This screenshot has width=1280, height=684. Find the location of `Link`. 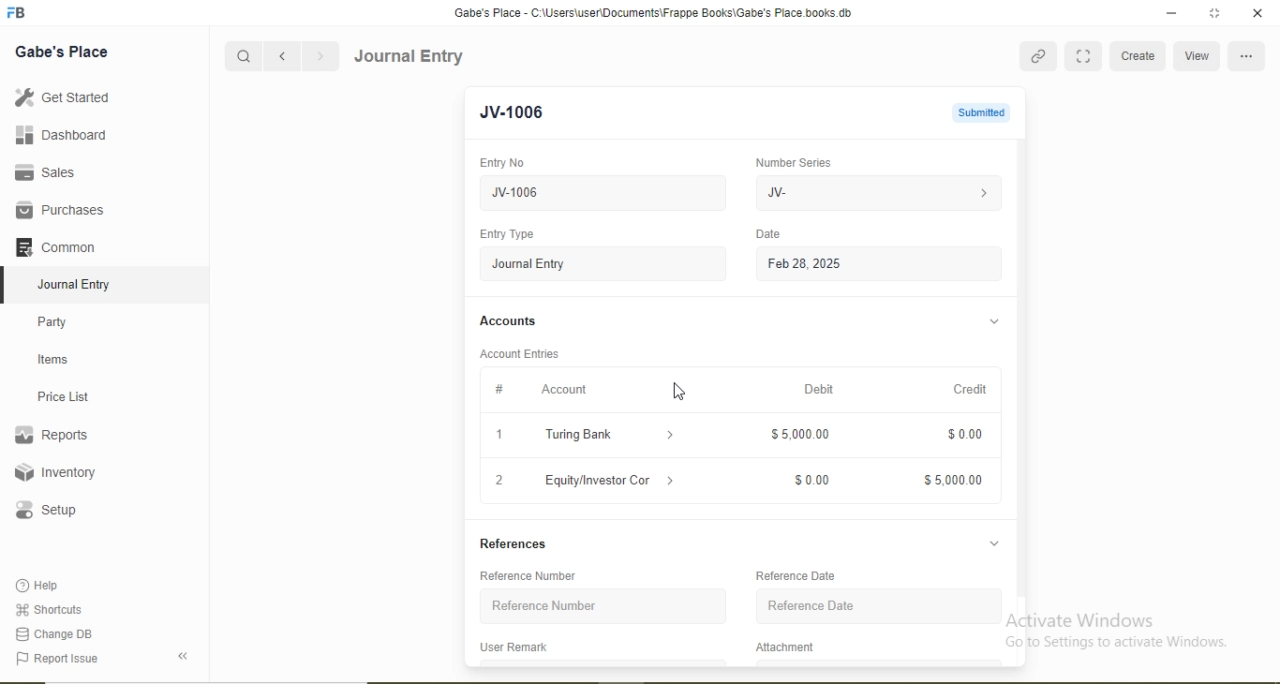

Link is located at coordinates (1038, 54).